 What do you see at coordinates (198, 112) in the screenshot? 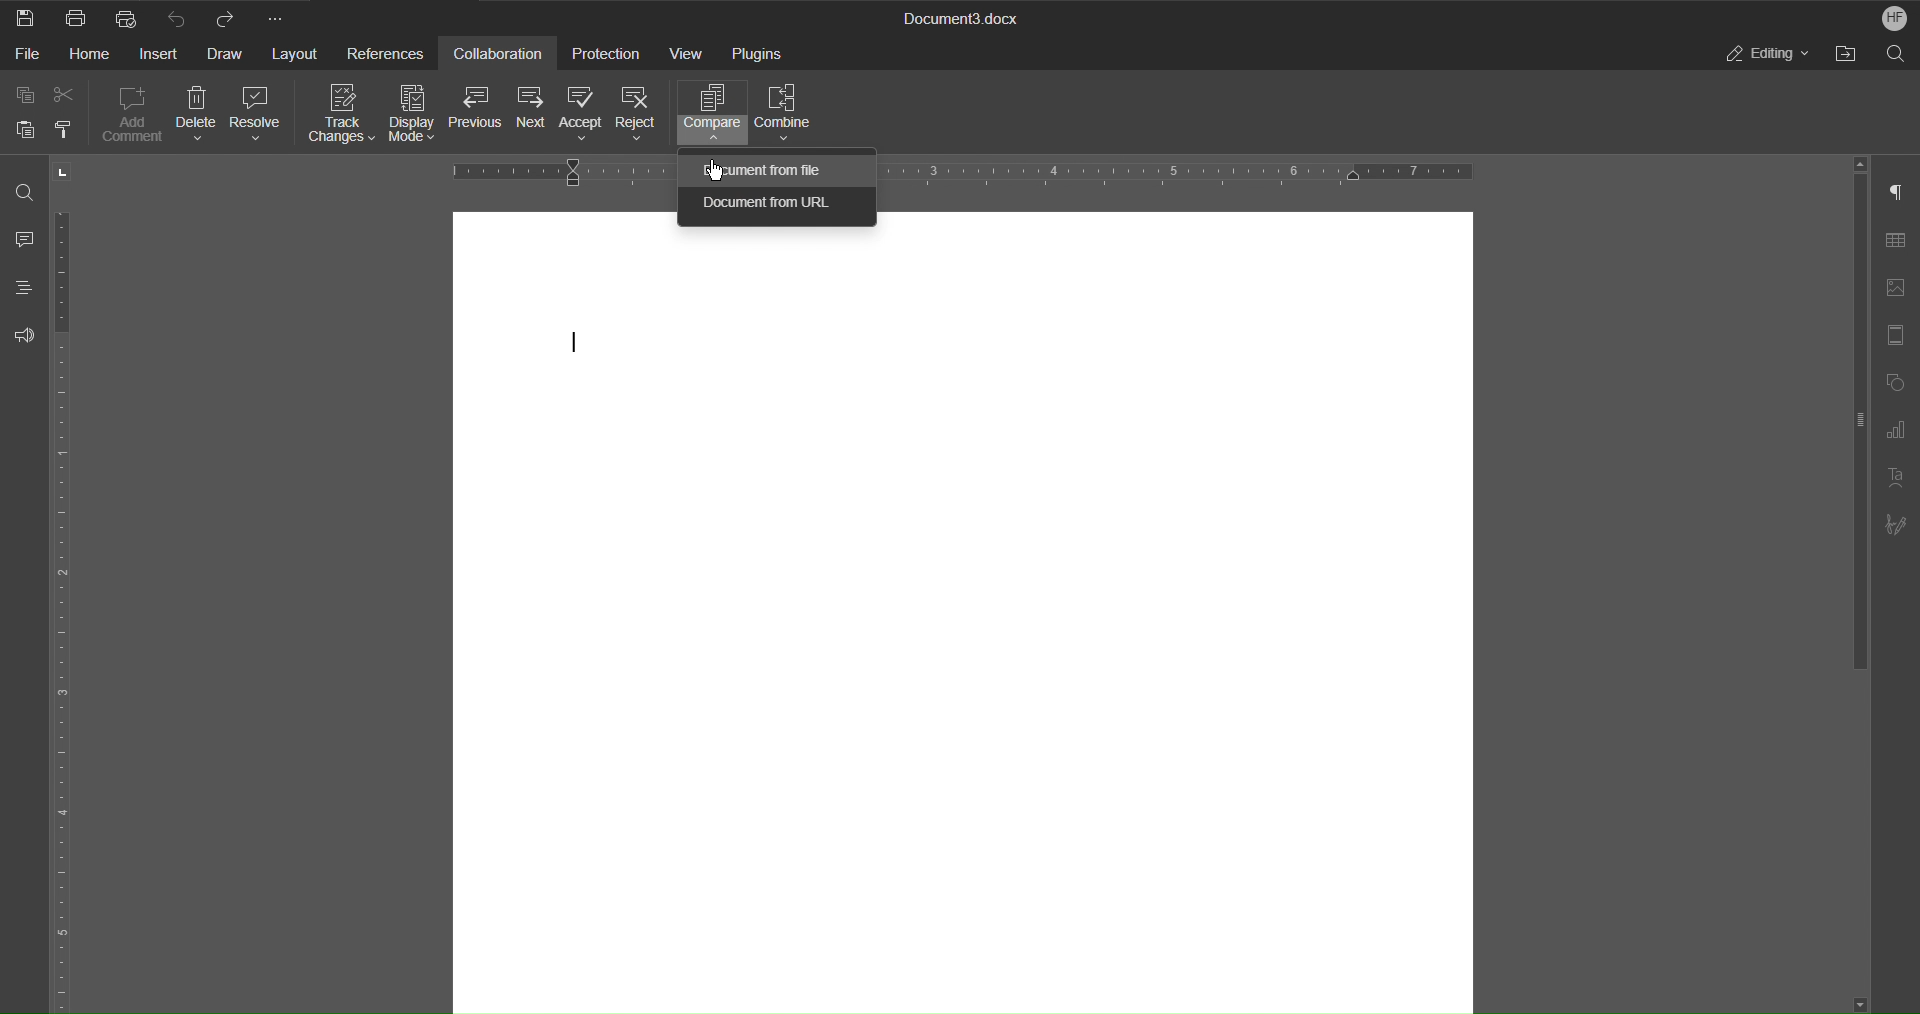
I see `Delete` at bounding box center [198, 112].